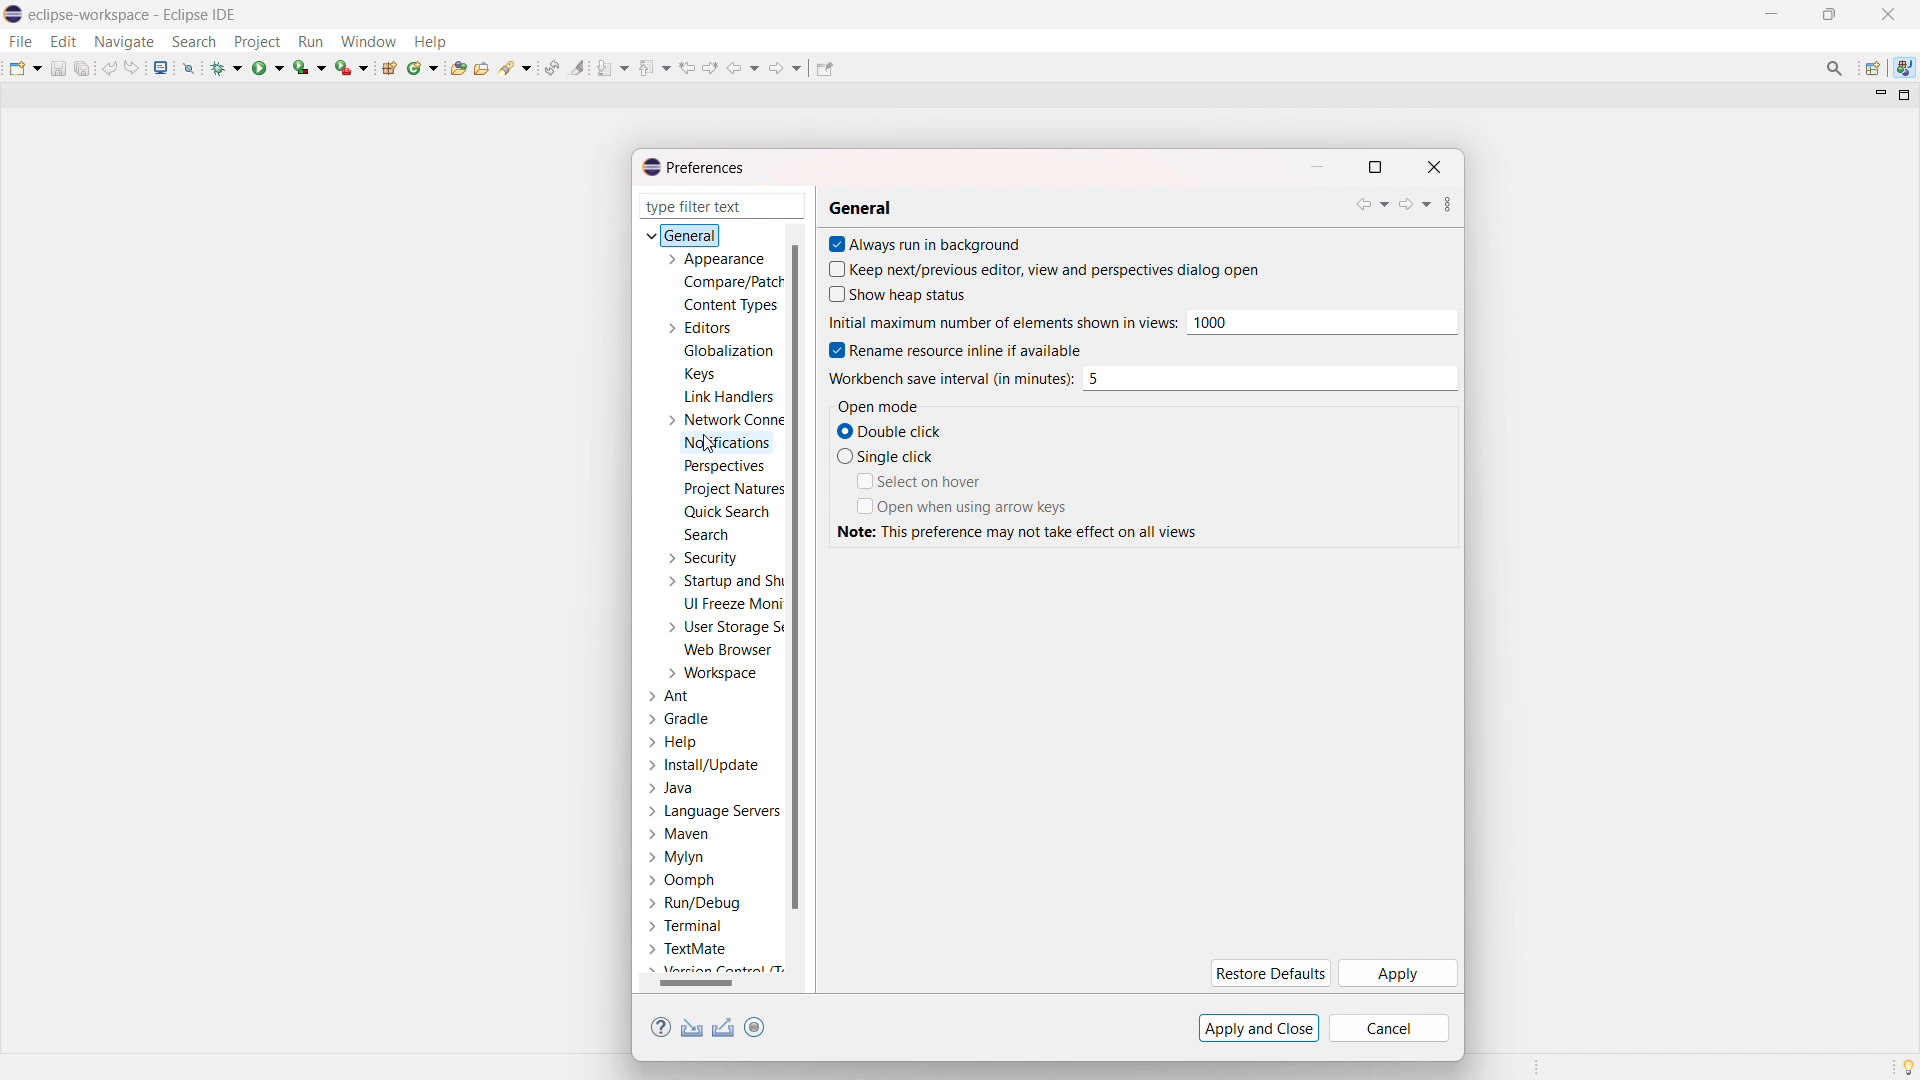 This screenshot has width=1920, height=1080. I want to click on user storage service, so click(721, 626).